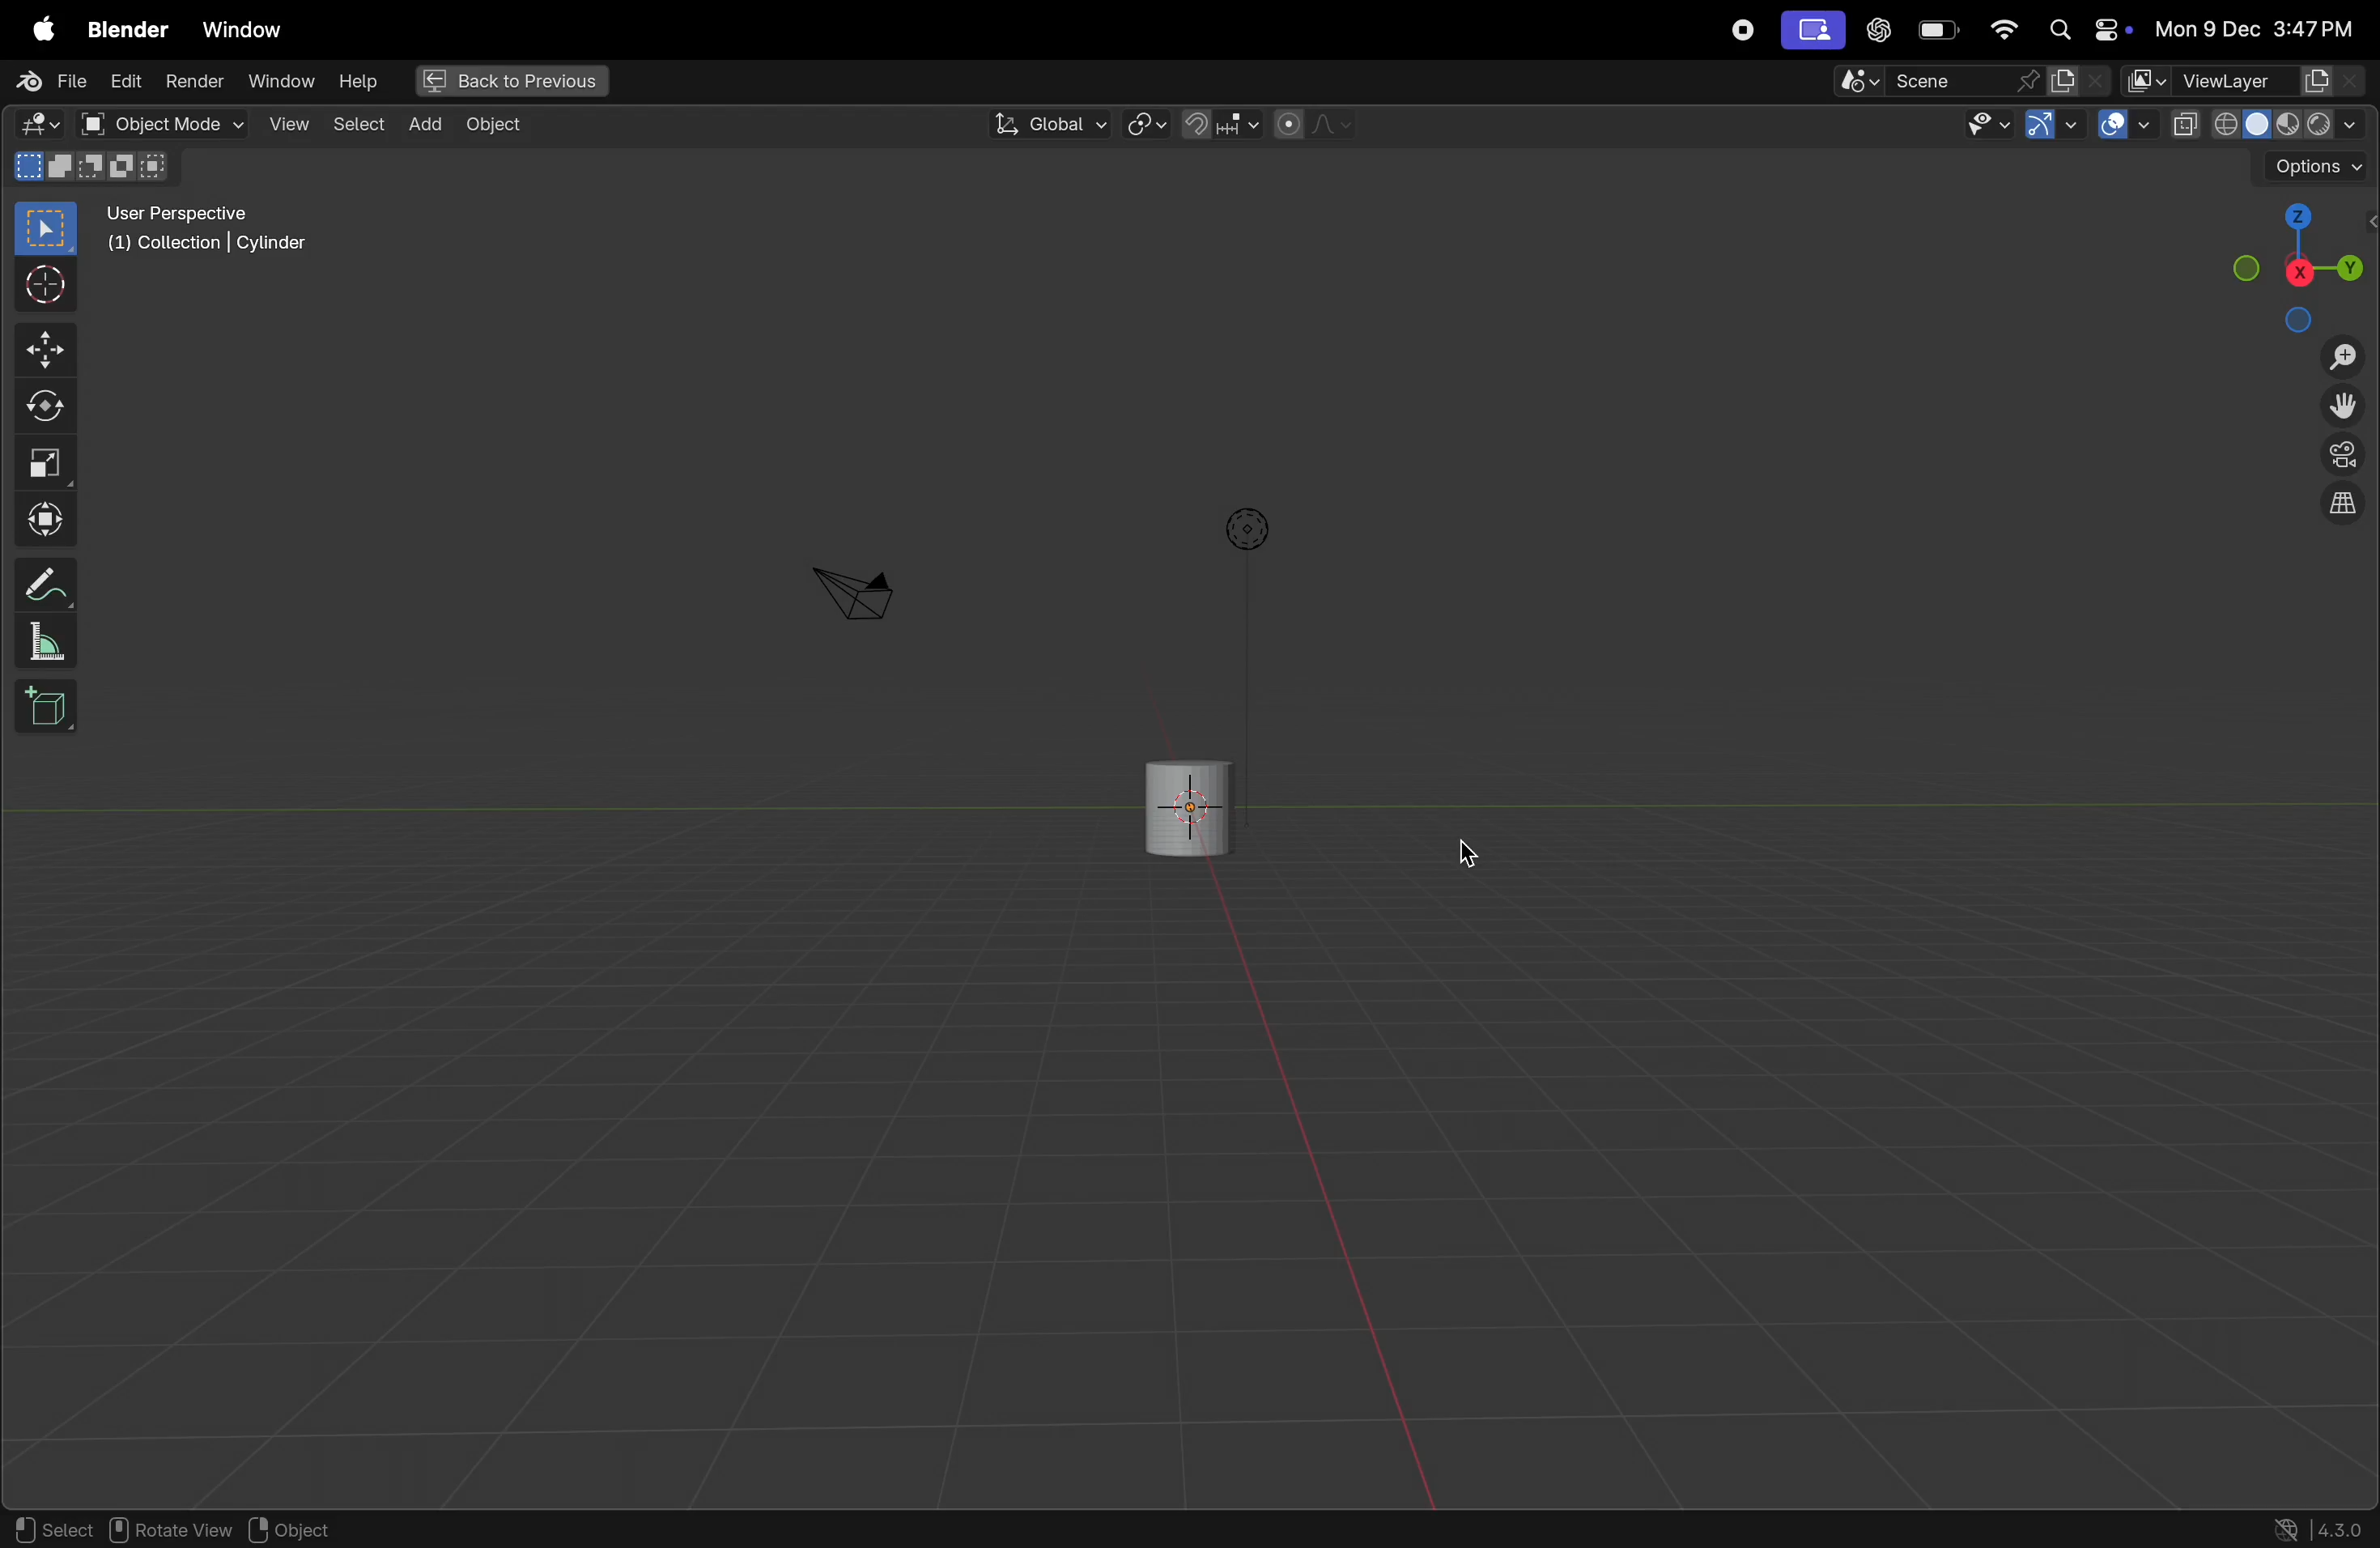 This screenshot has height=1548, width=2380. What do you see at coordinates (195, 83) in the screenshot?
I see `render` at bounding box center [195, 83].